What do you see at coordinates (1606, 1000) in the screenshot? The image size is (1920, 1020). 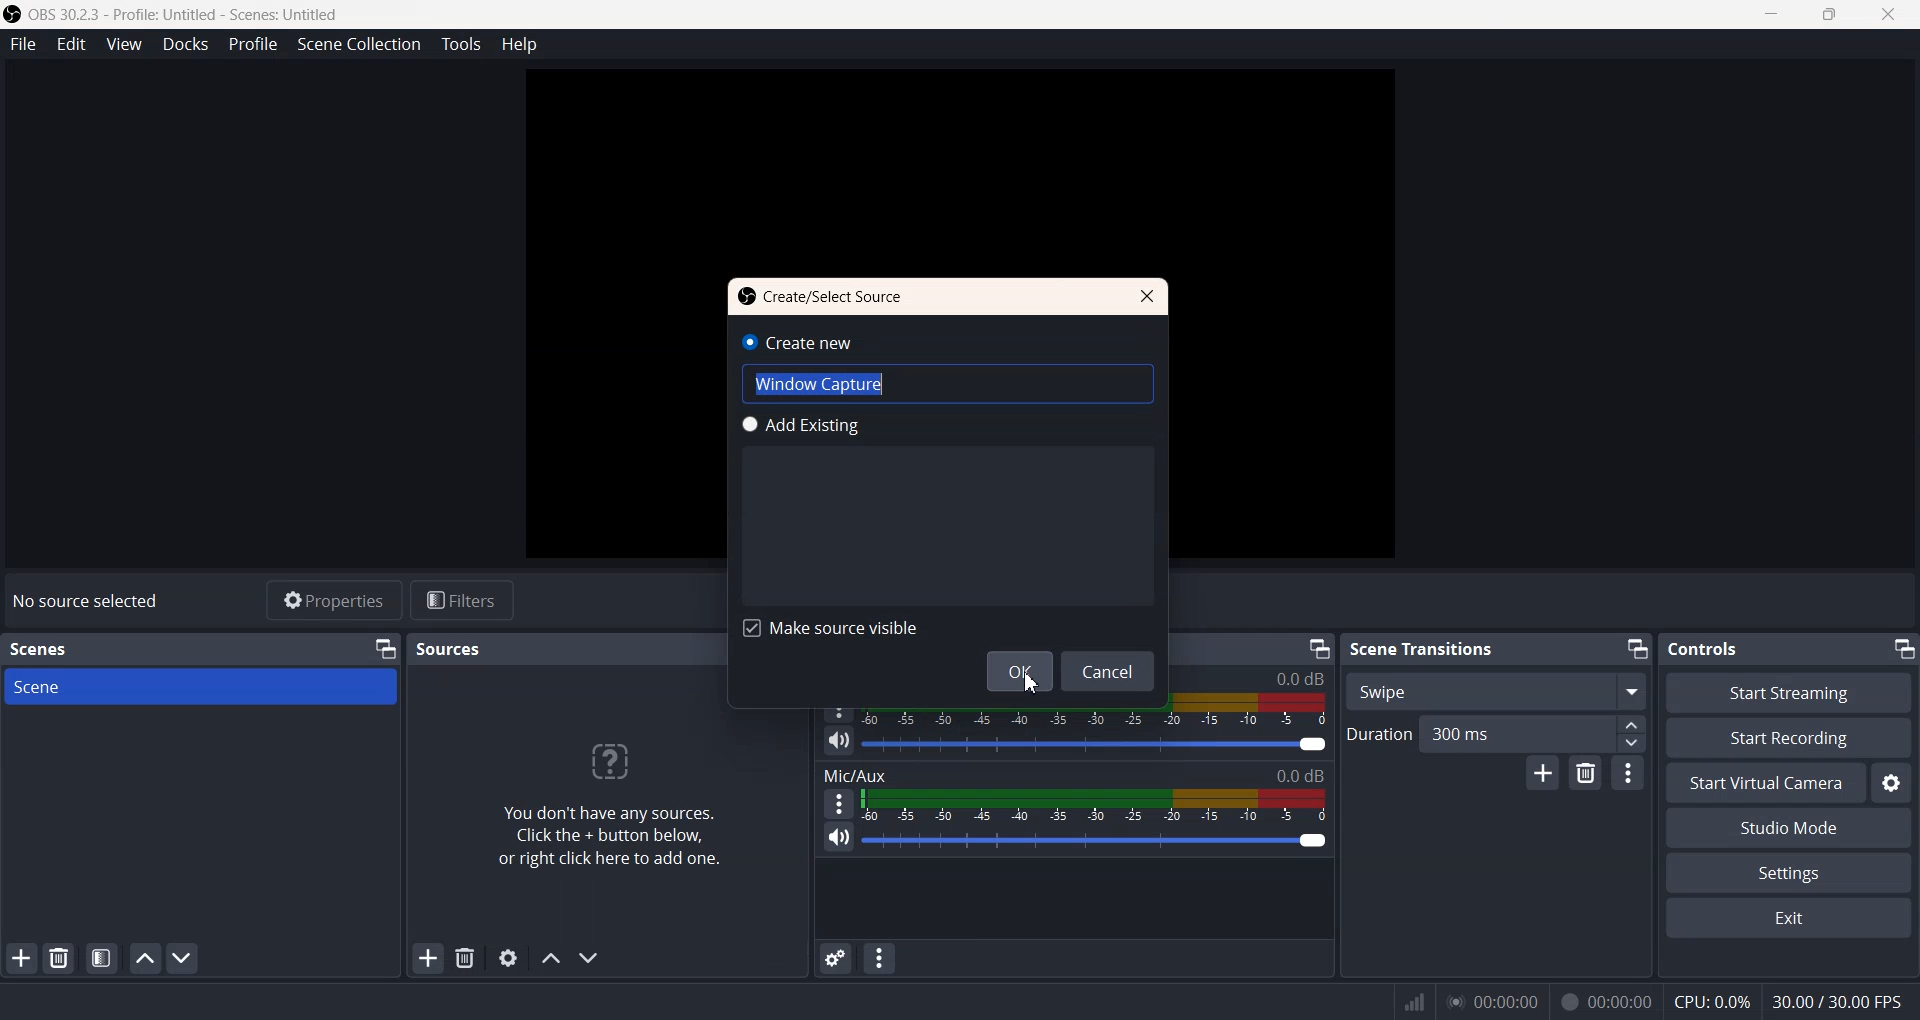 I see `00:00:00` at bounding box center [1606, 1000].